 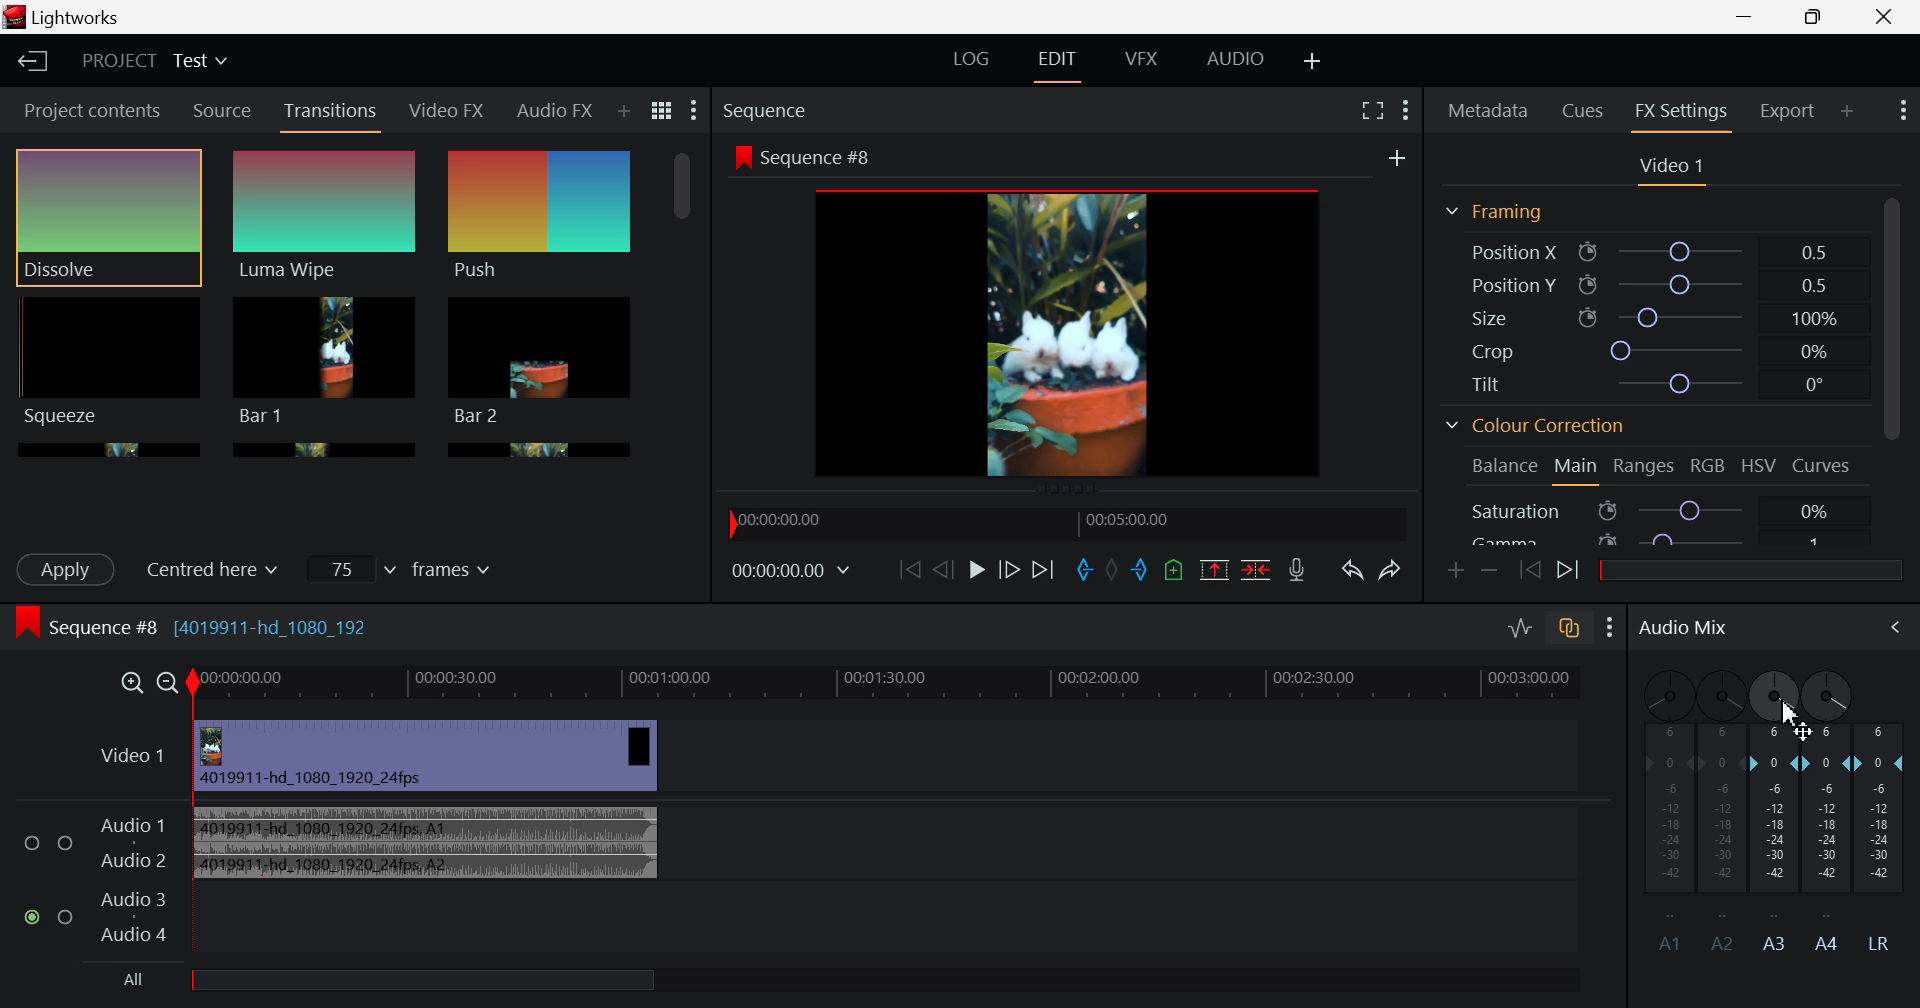 What do you see at coordinates (1142, 63) in the screenshot?
I see `VFX Layout` at bounding box center [1142, 63].